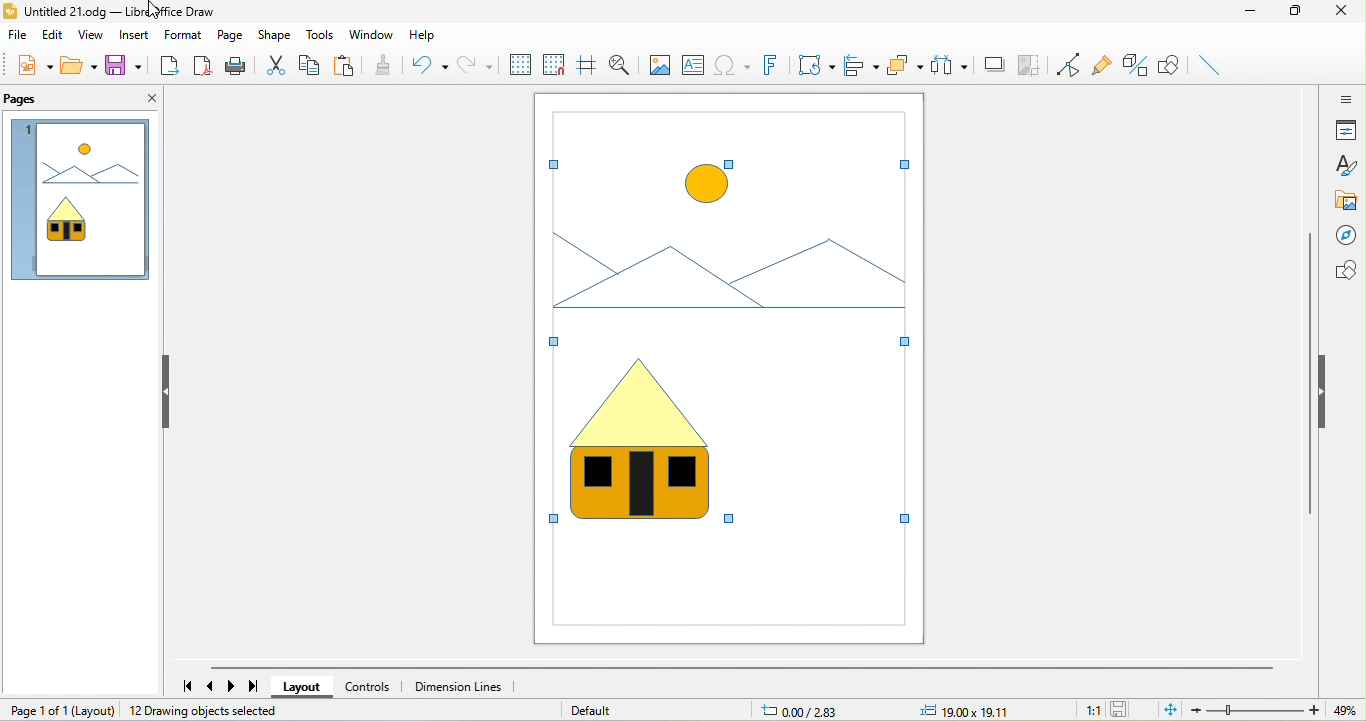 The width and height of the screenshot is (1366, 722). What do you see at coordinates (233, 686) in the screenshot?
I see `next` at bounding box center [233, 686].